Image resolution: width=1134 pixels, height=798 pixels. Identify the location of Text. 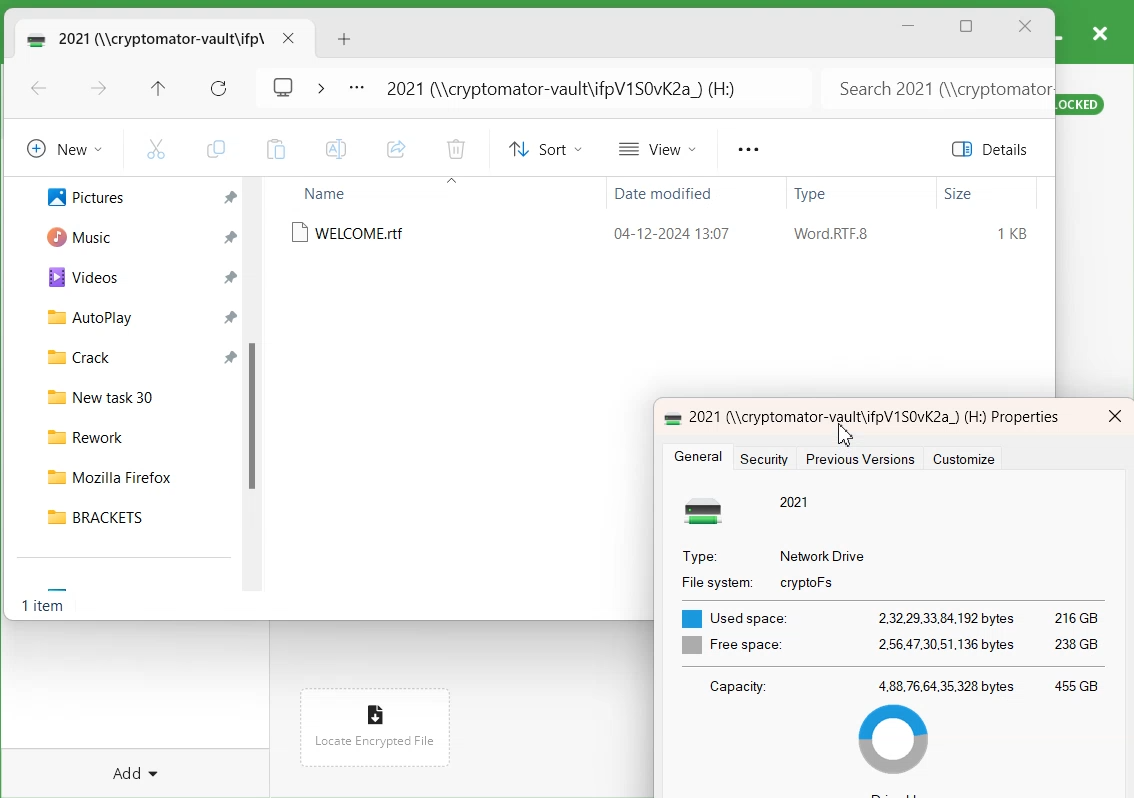
(46, 608).